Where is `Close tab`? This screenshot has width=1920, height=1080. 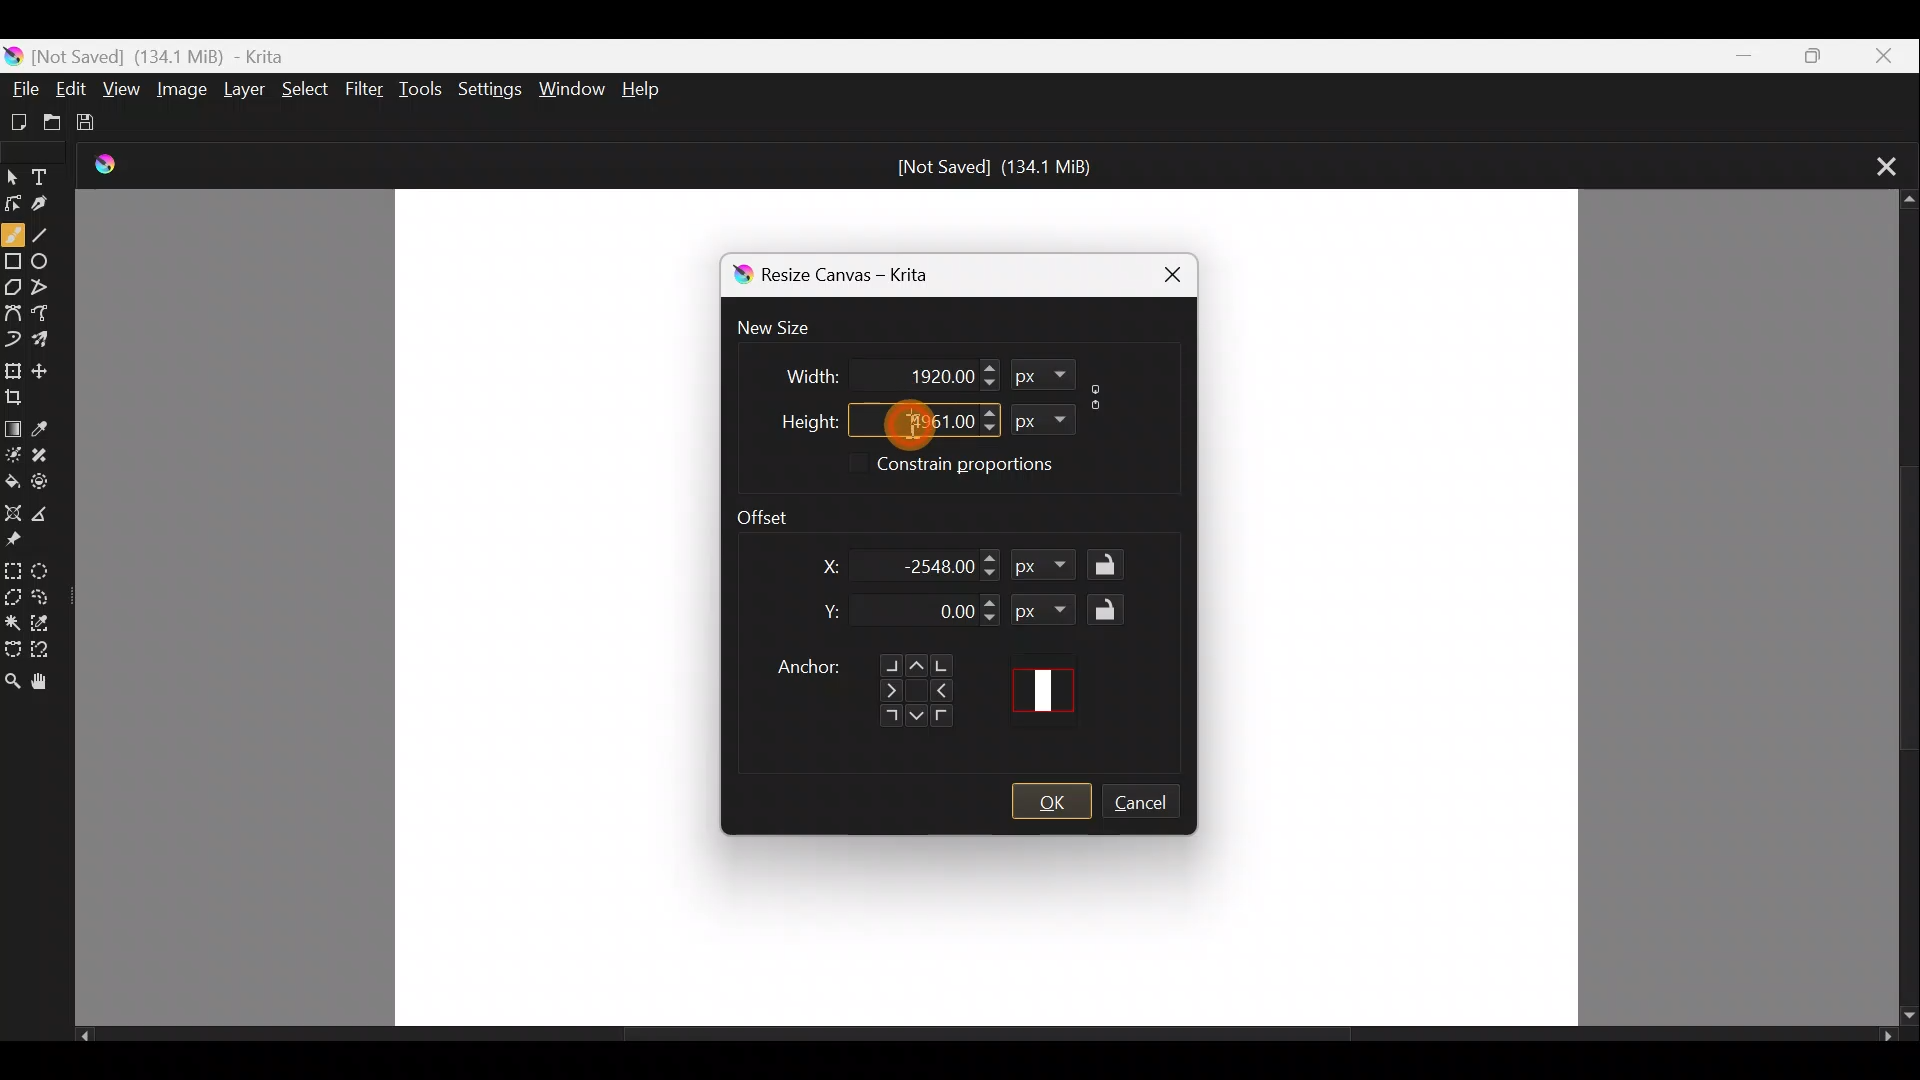
Close tab is located at coordinates (1878, 164).